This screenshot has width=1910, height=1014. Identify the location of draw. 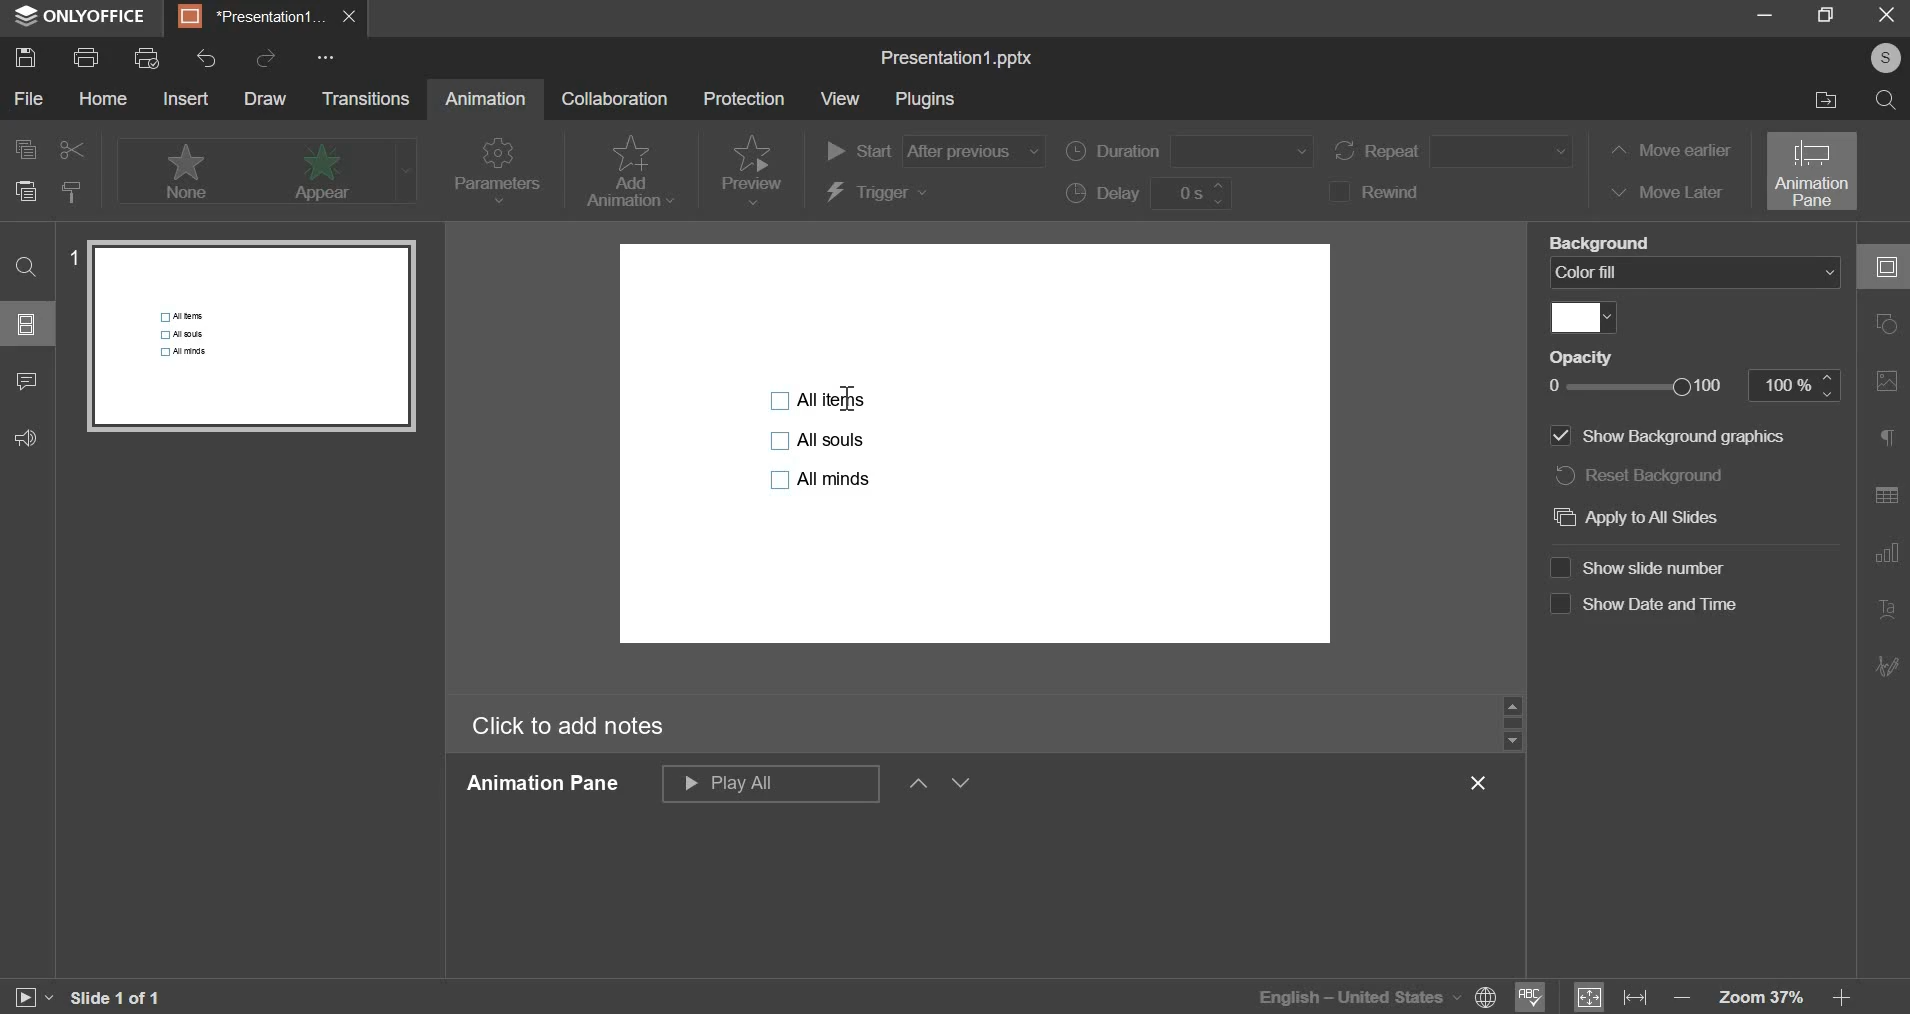
(265, 99).